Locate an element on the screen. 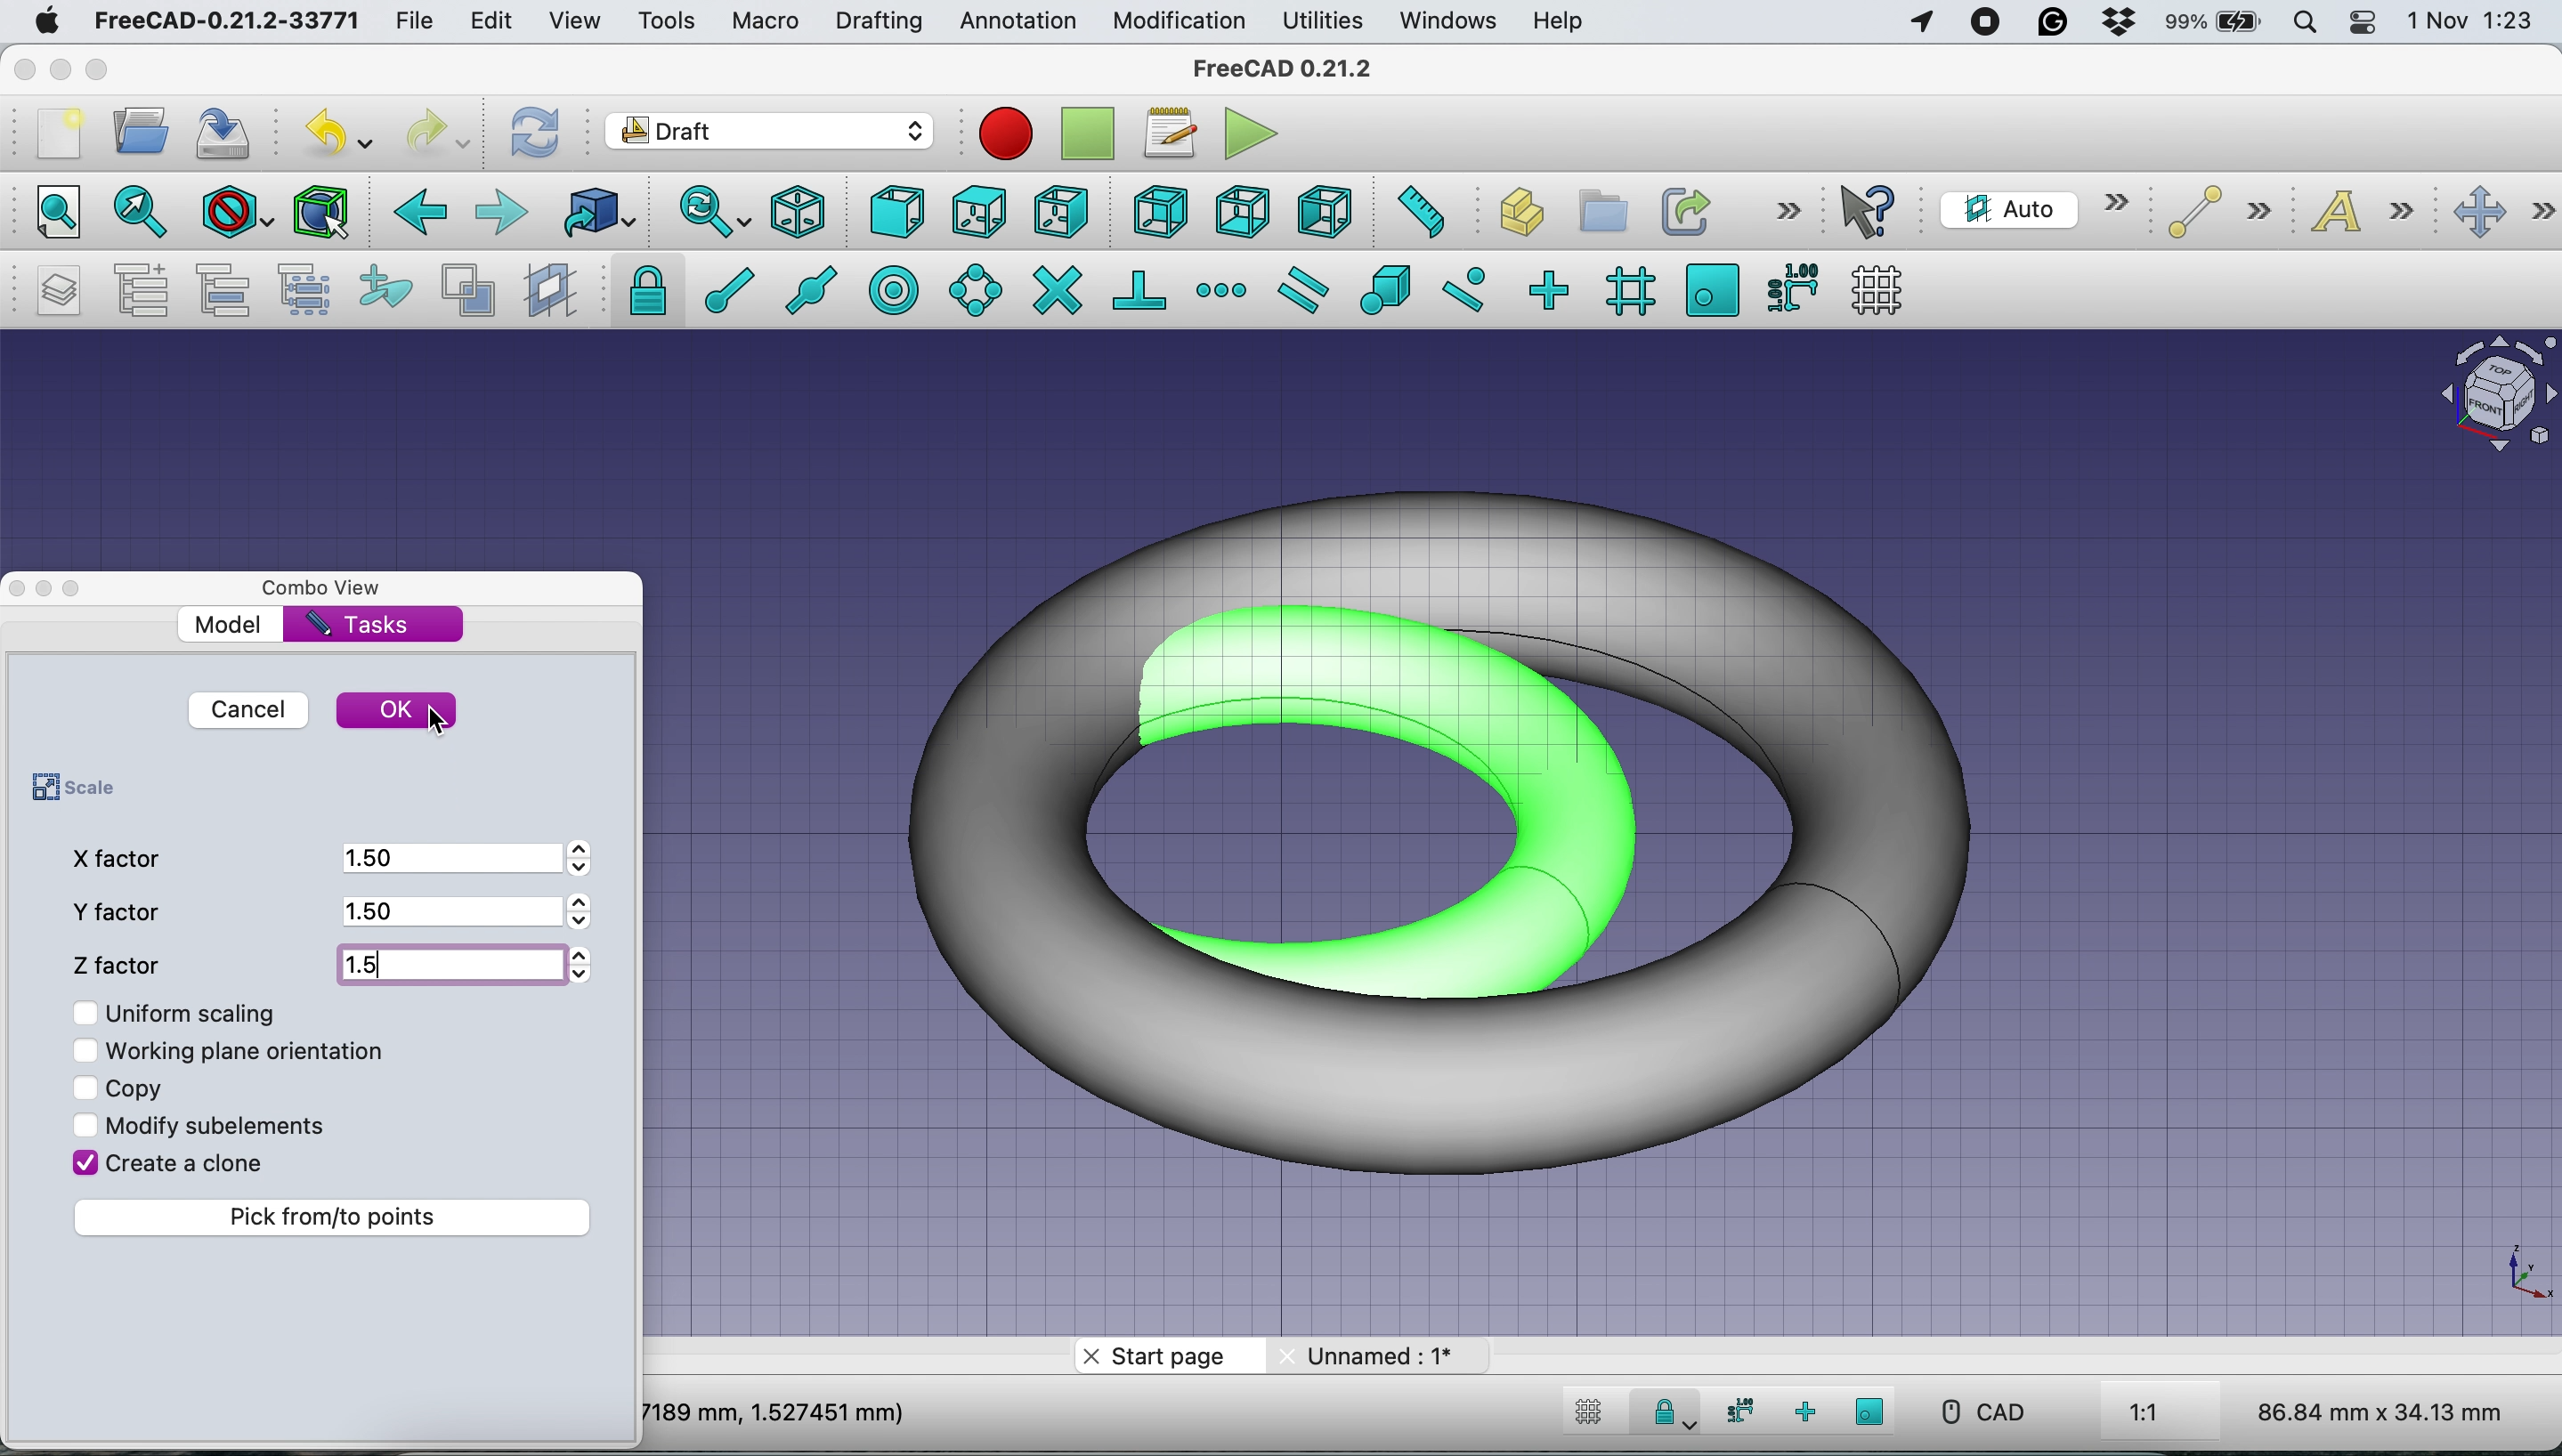  grammarly is located at coordinates (2050, 21).